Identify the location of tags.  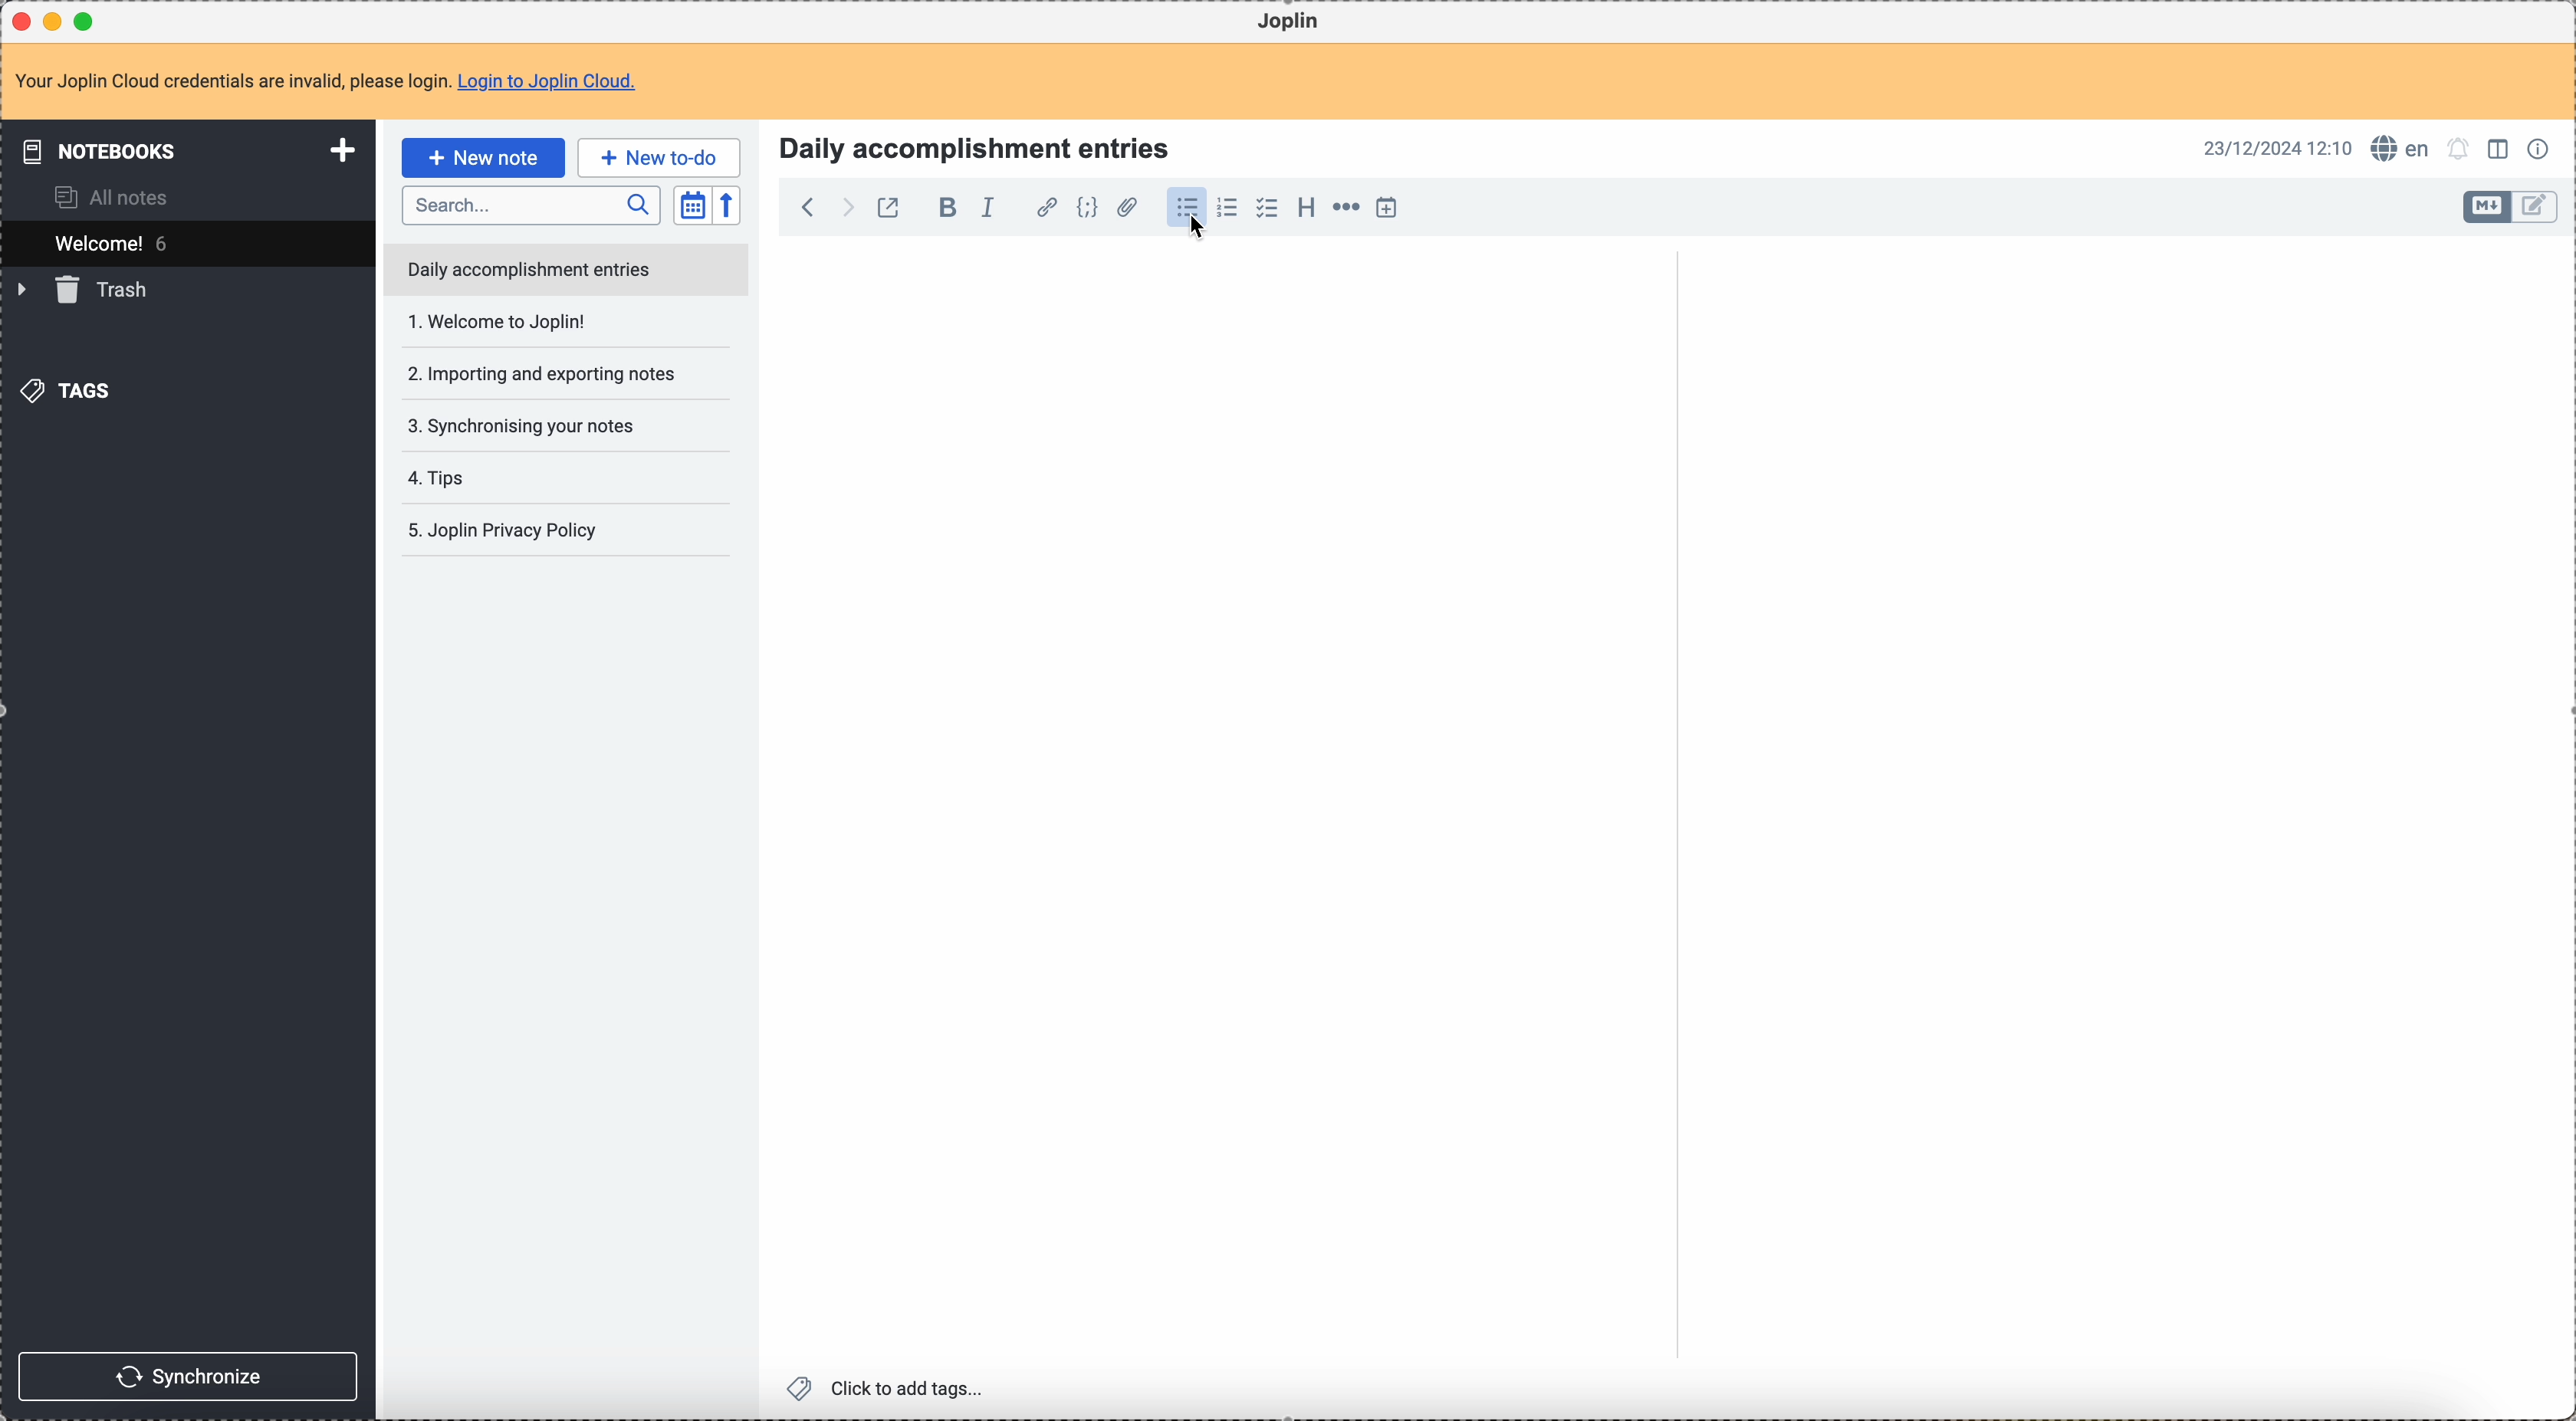
(73, 390).